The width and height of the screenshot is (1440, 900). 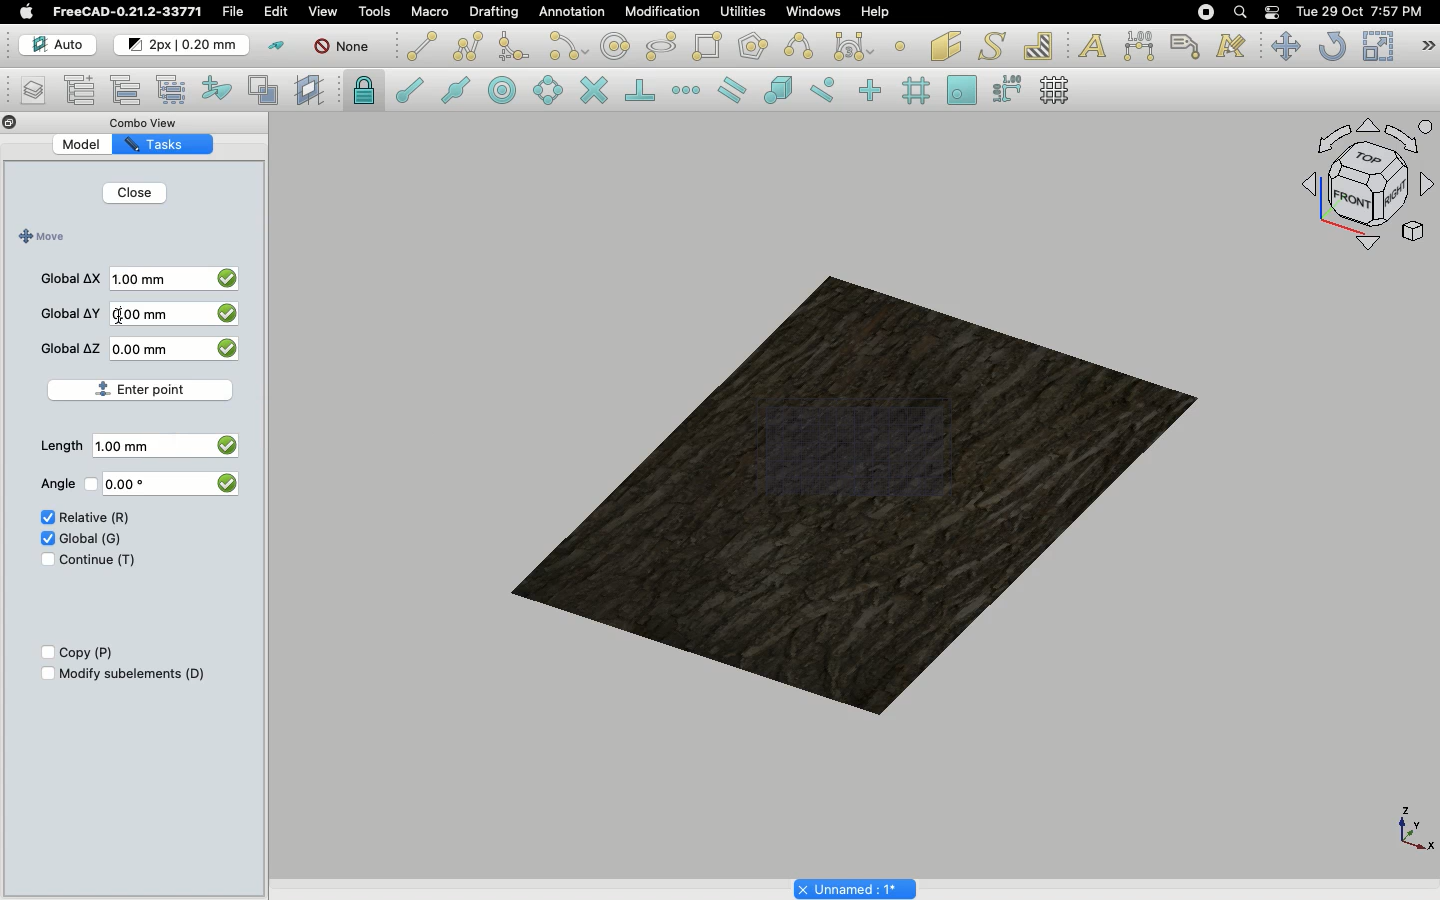 I want to click on Move, so click(x=1285, y=46).